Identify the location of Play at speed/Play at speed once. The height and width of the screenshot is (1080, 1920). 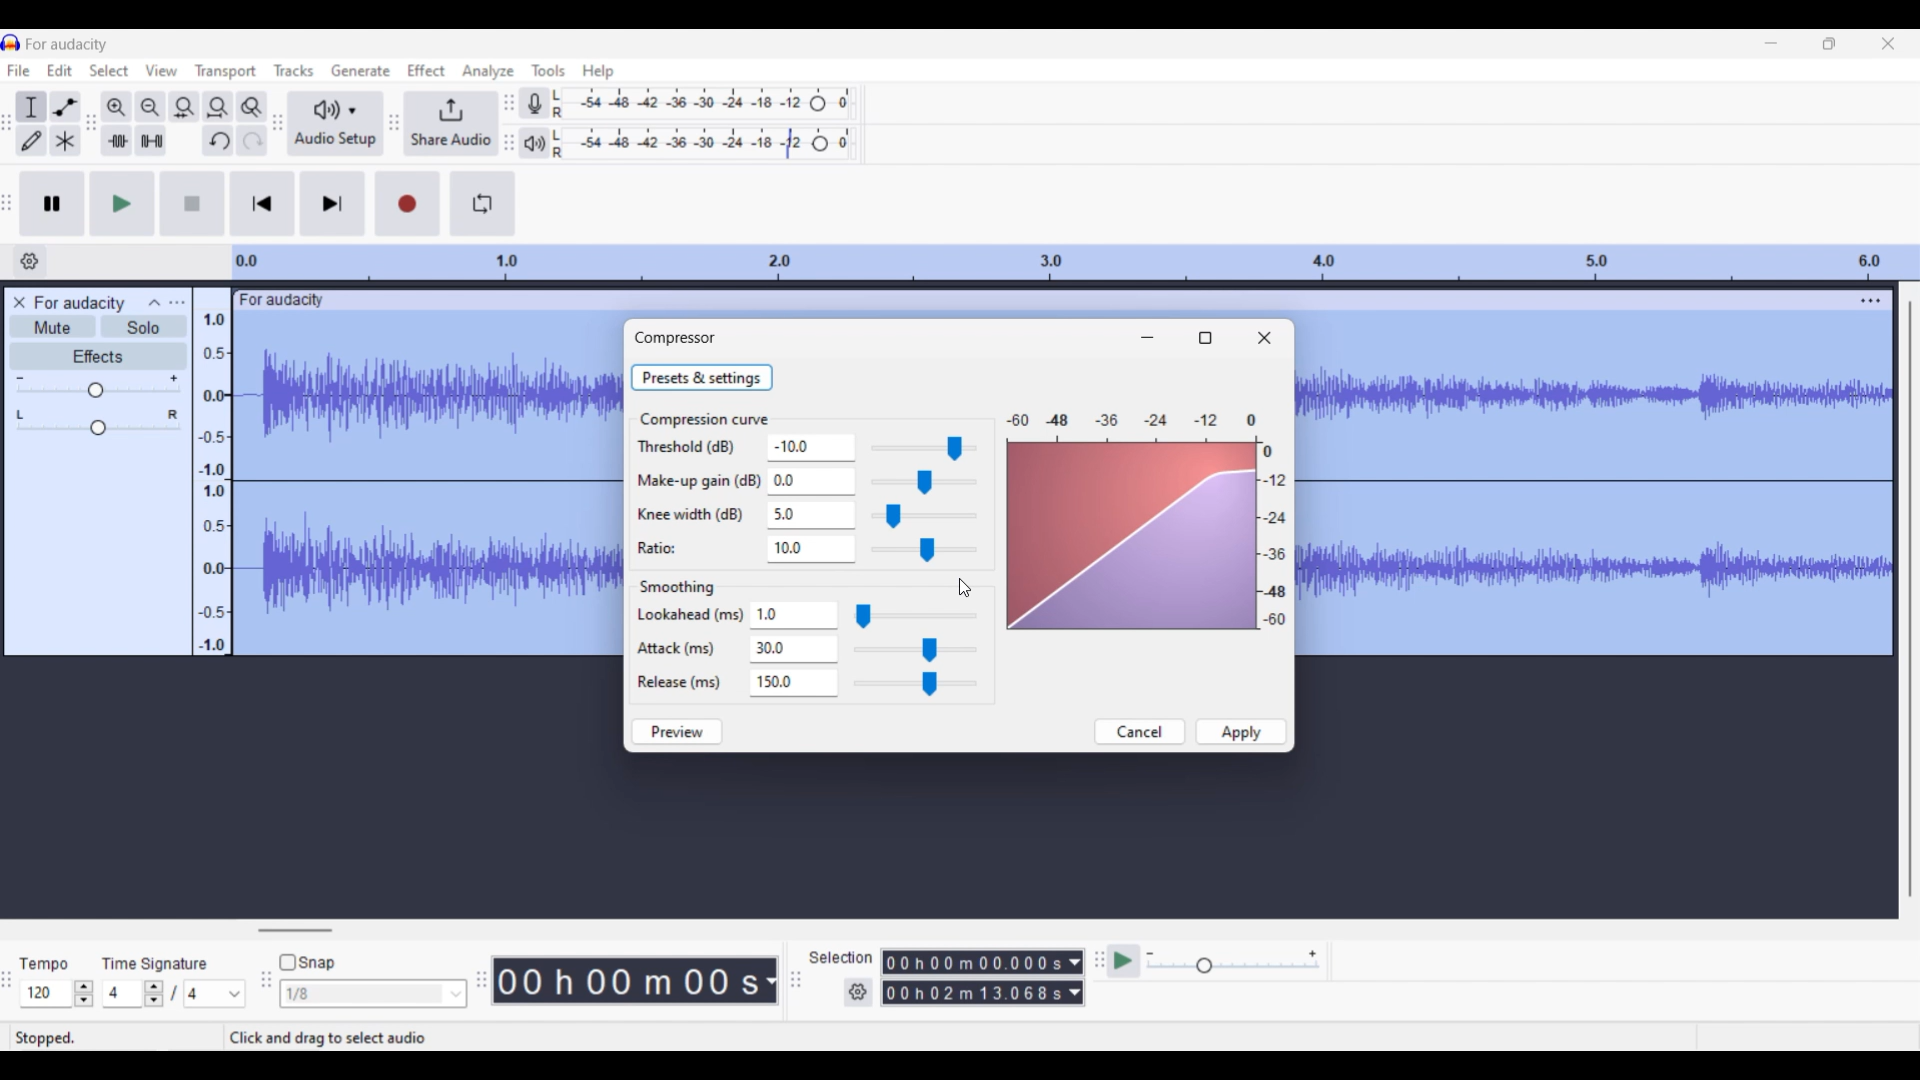
(1123, 961).